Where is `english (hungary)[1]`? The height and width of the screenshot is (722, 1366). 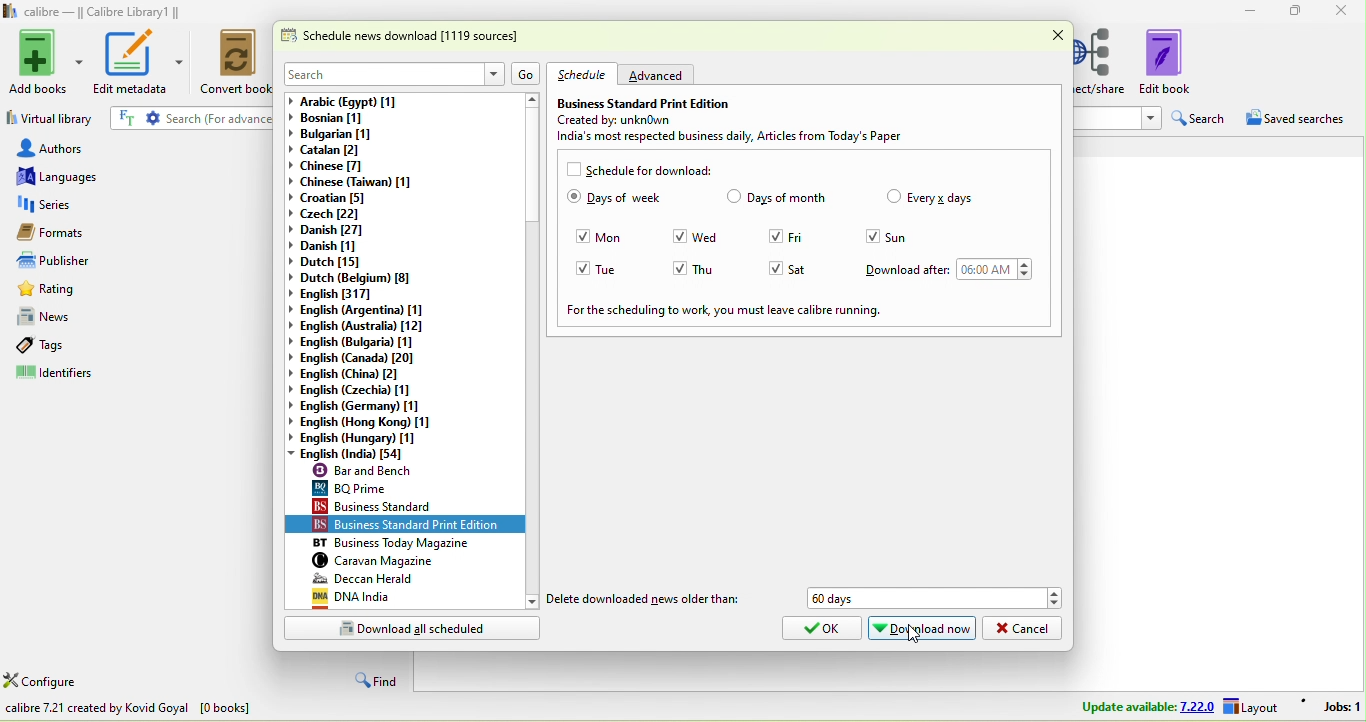
english (hungary)[1] is located at coordinates (369, 439).